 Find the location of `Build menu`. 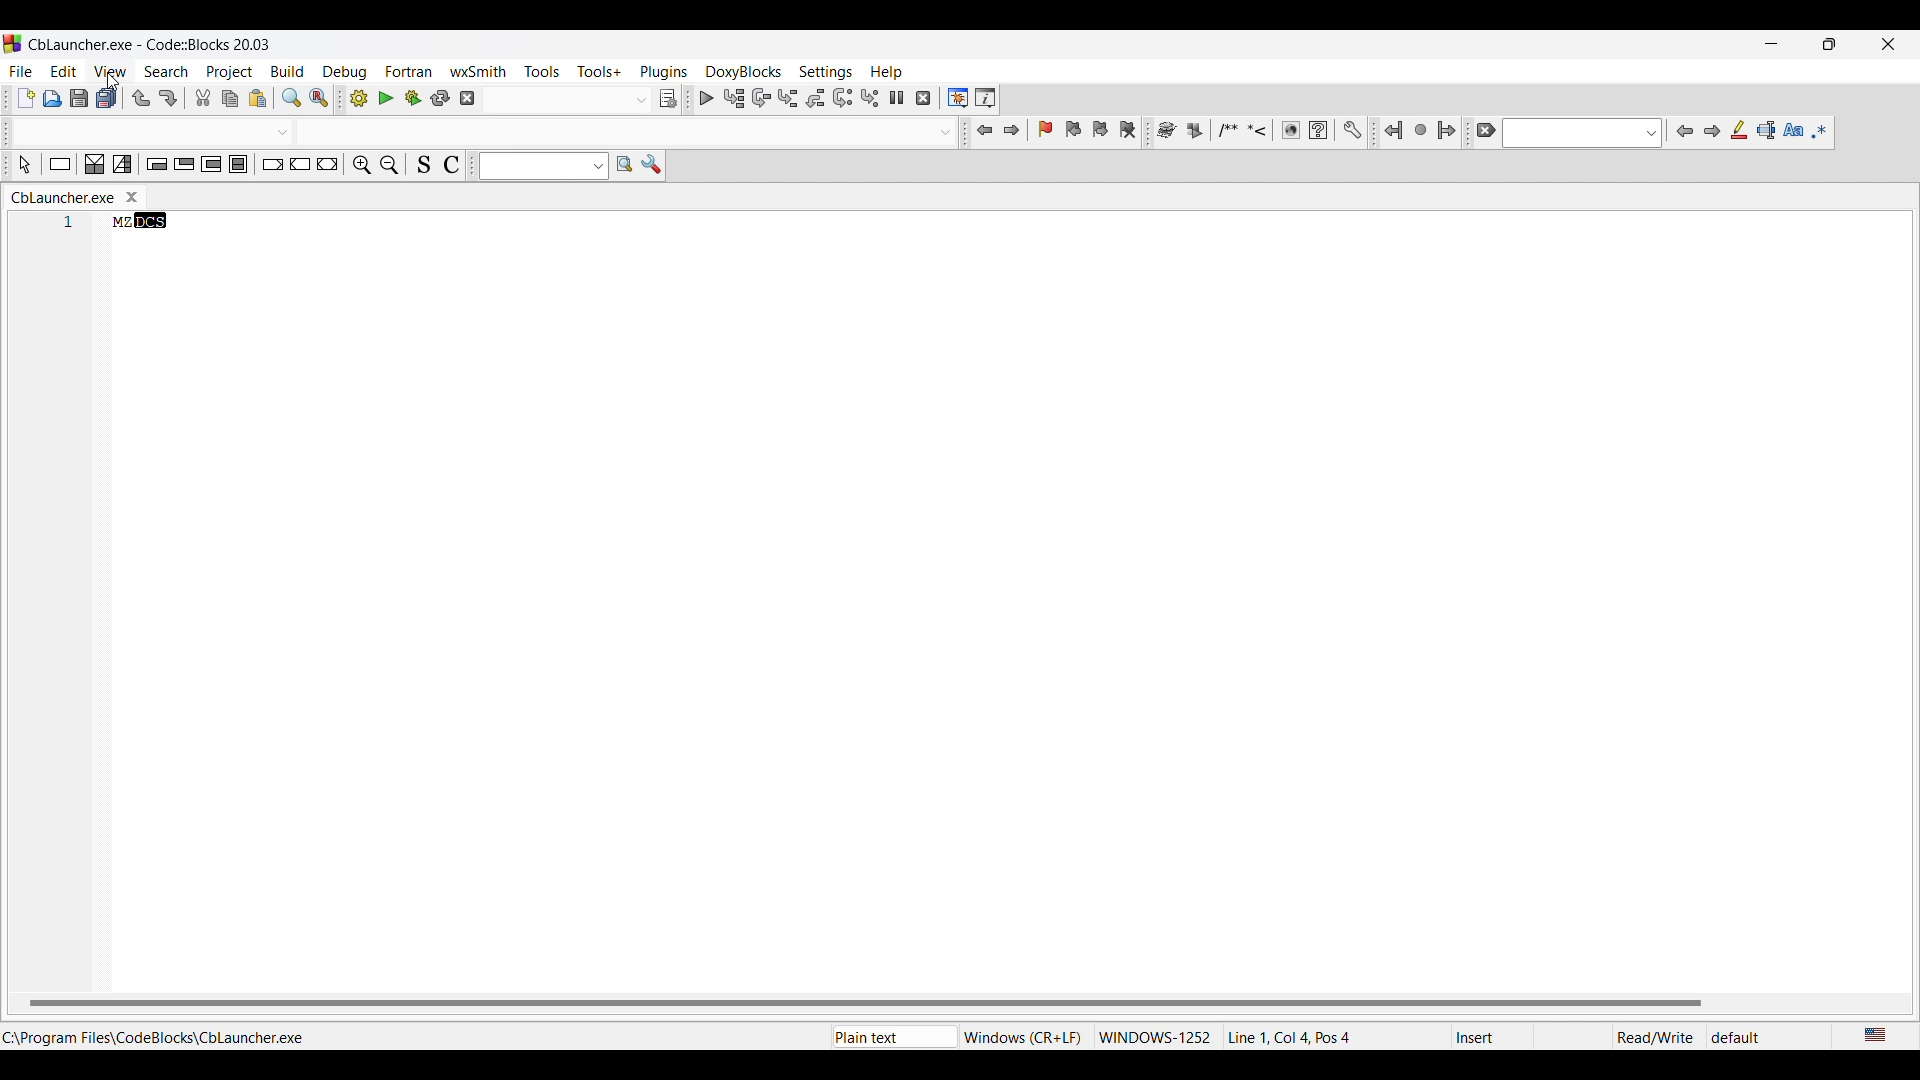

Build menu is located at coordinates (288, 71).